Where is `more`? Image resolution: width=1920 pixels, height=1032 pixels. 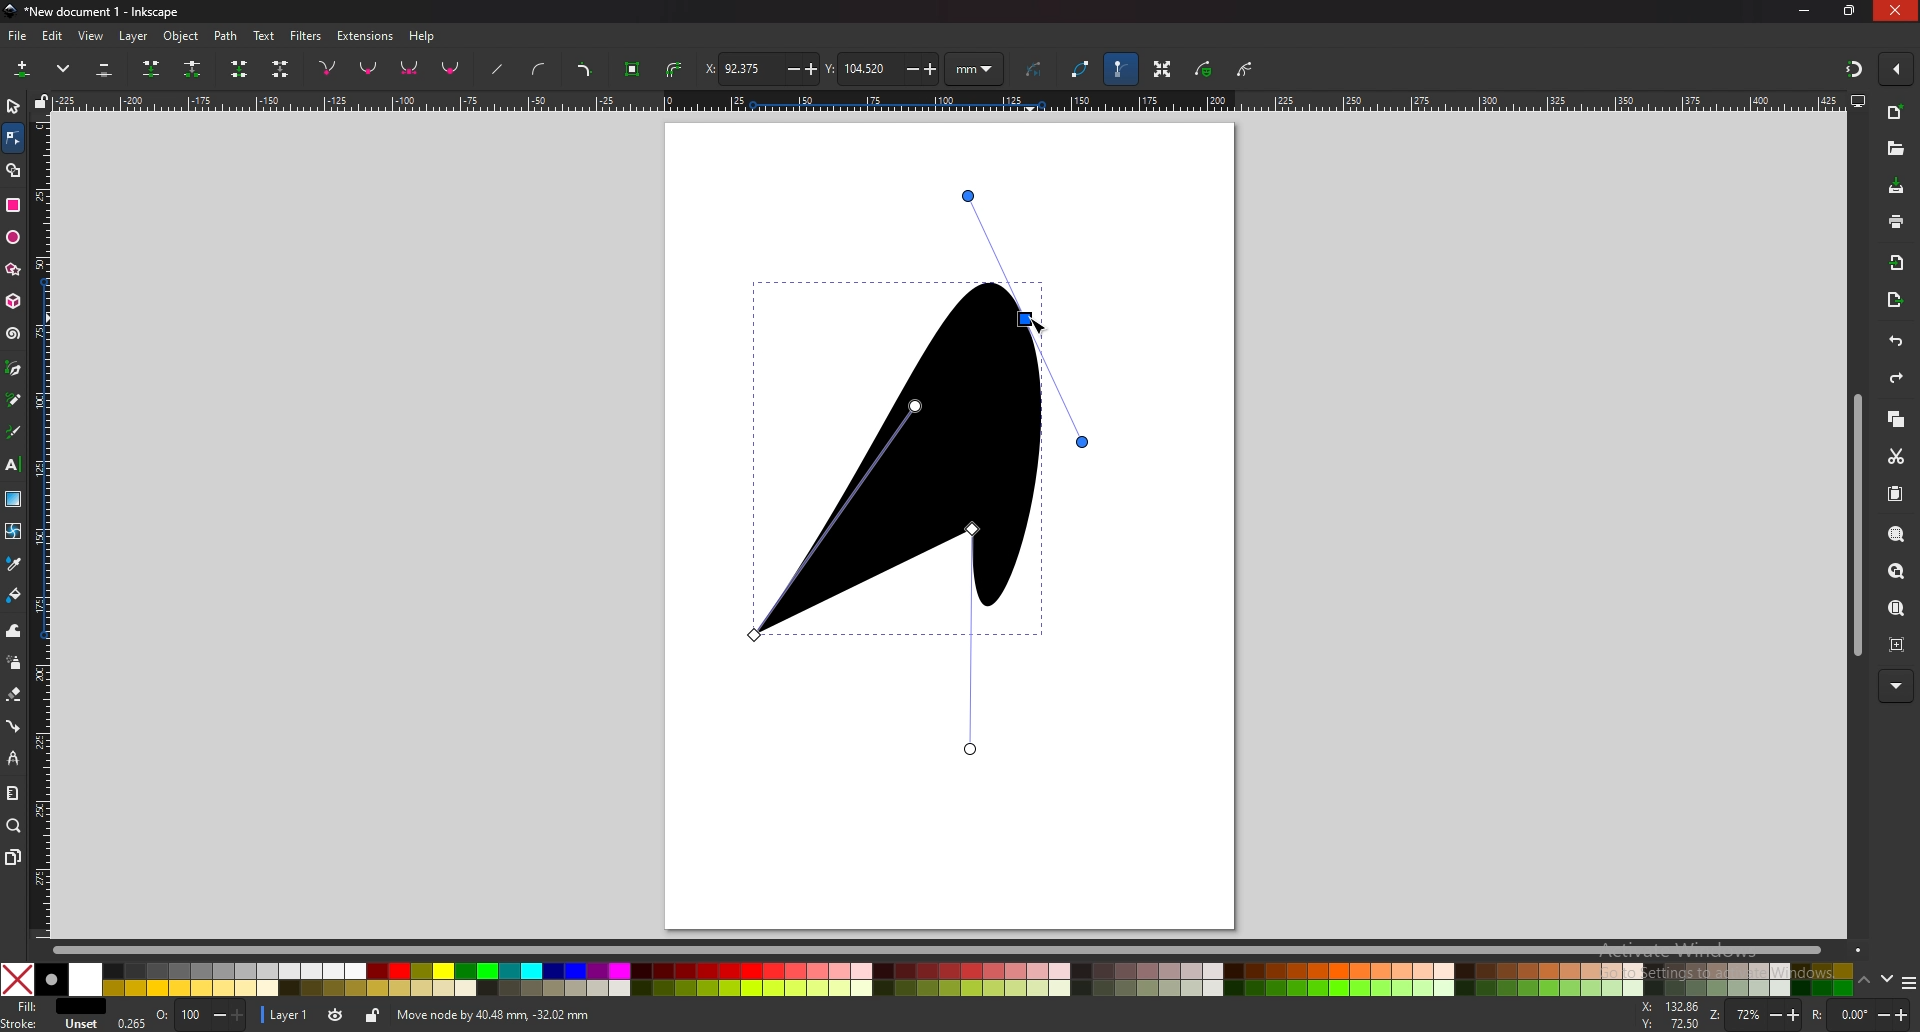
more is located at coordinates (63, 69).